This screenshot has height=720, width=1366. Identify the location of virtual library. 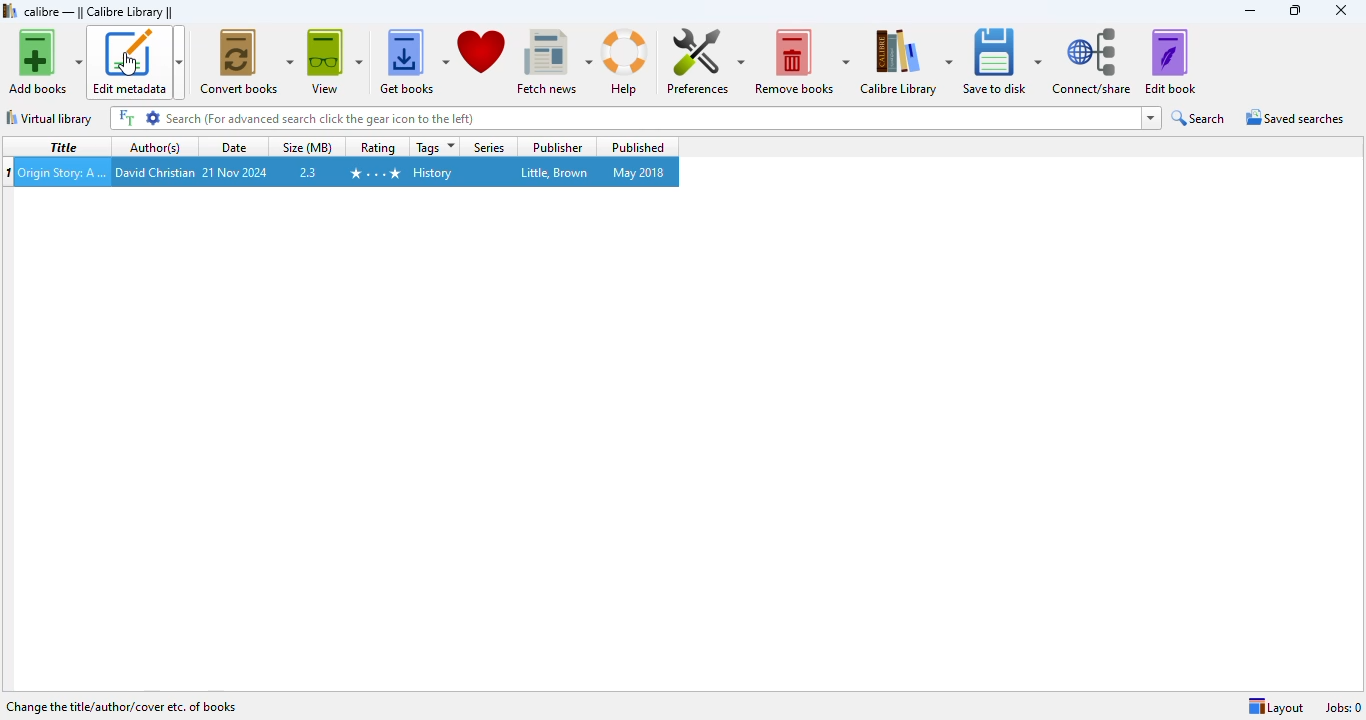
(50, 118).